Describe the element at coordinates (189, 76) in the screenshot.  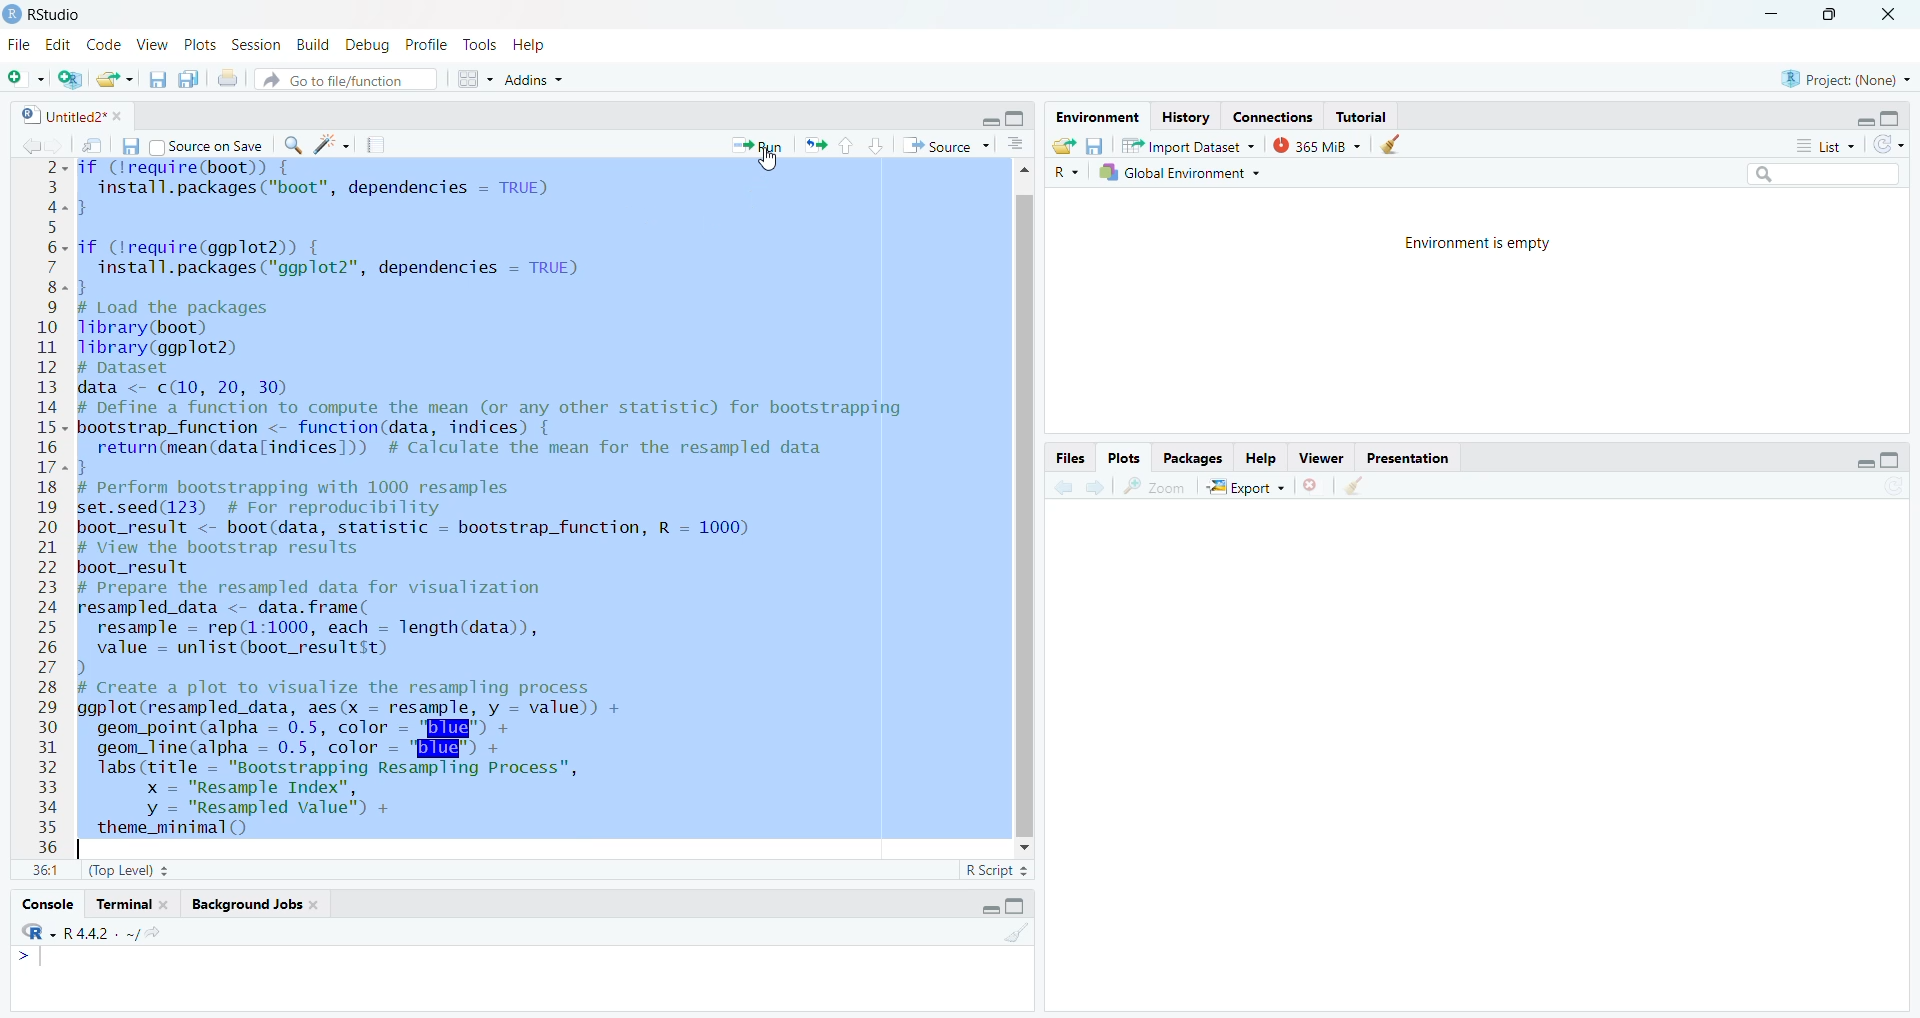
I see `save all open documents` at that location.